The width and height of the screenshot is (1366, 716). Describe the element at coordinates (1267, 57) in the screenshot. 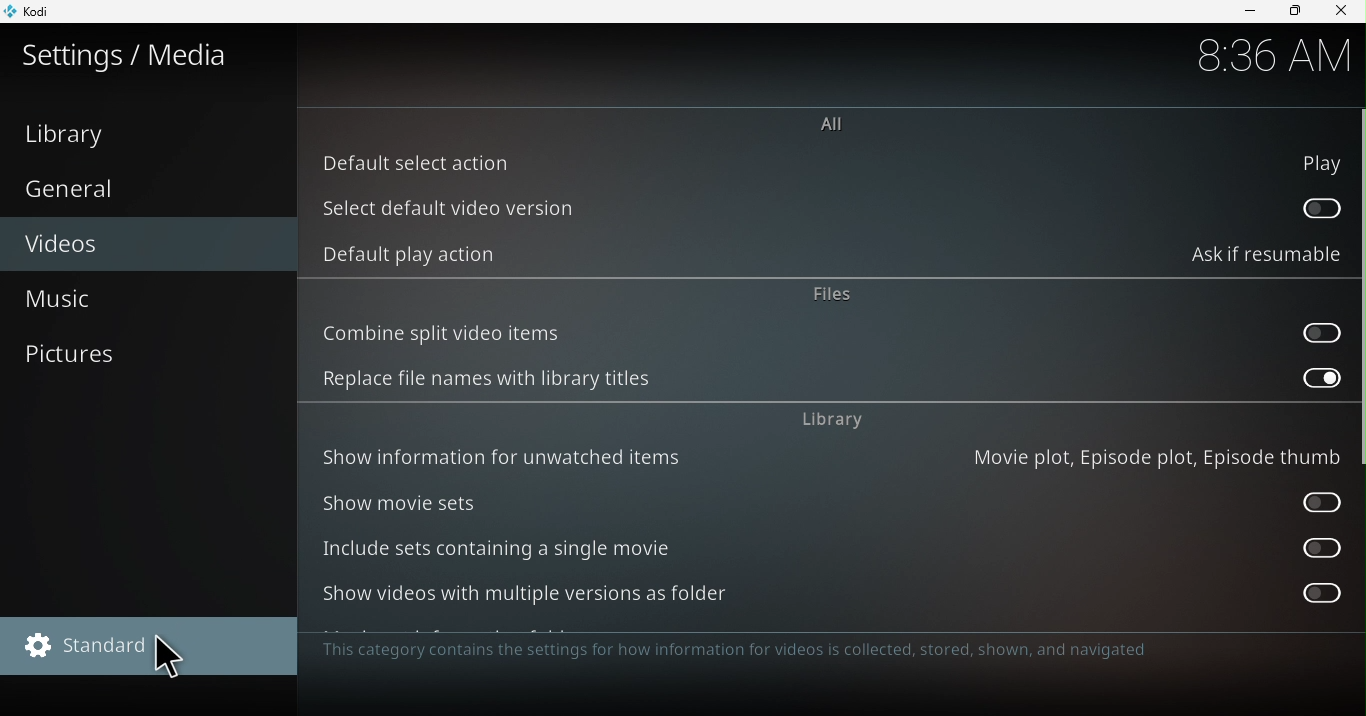

I see `Time` at that location.